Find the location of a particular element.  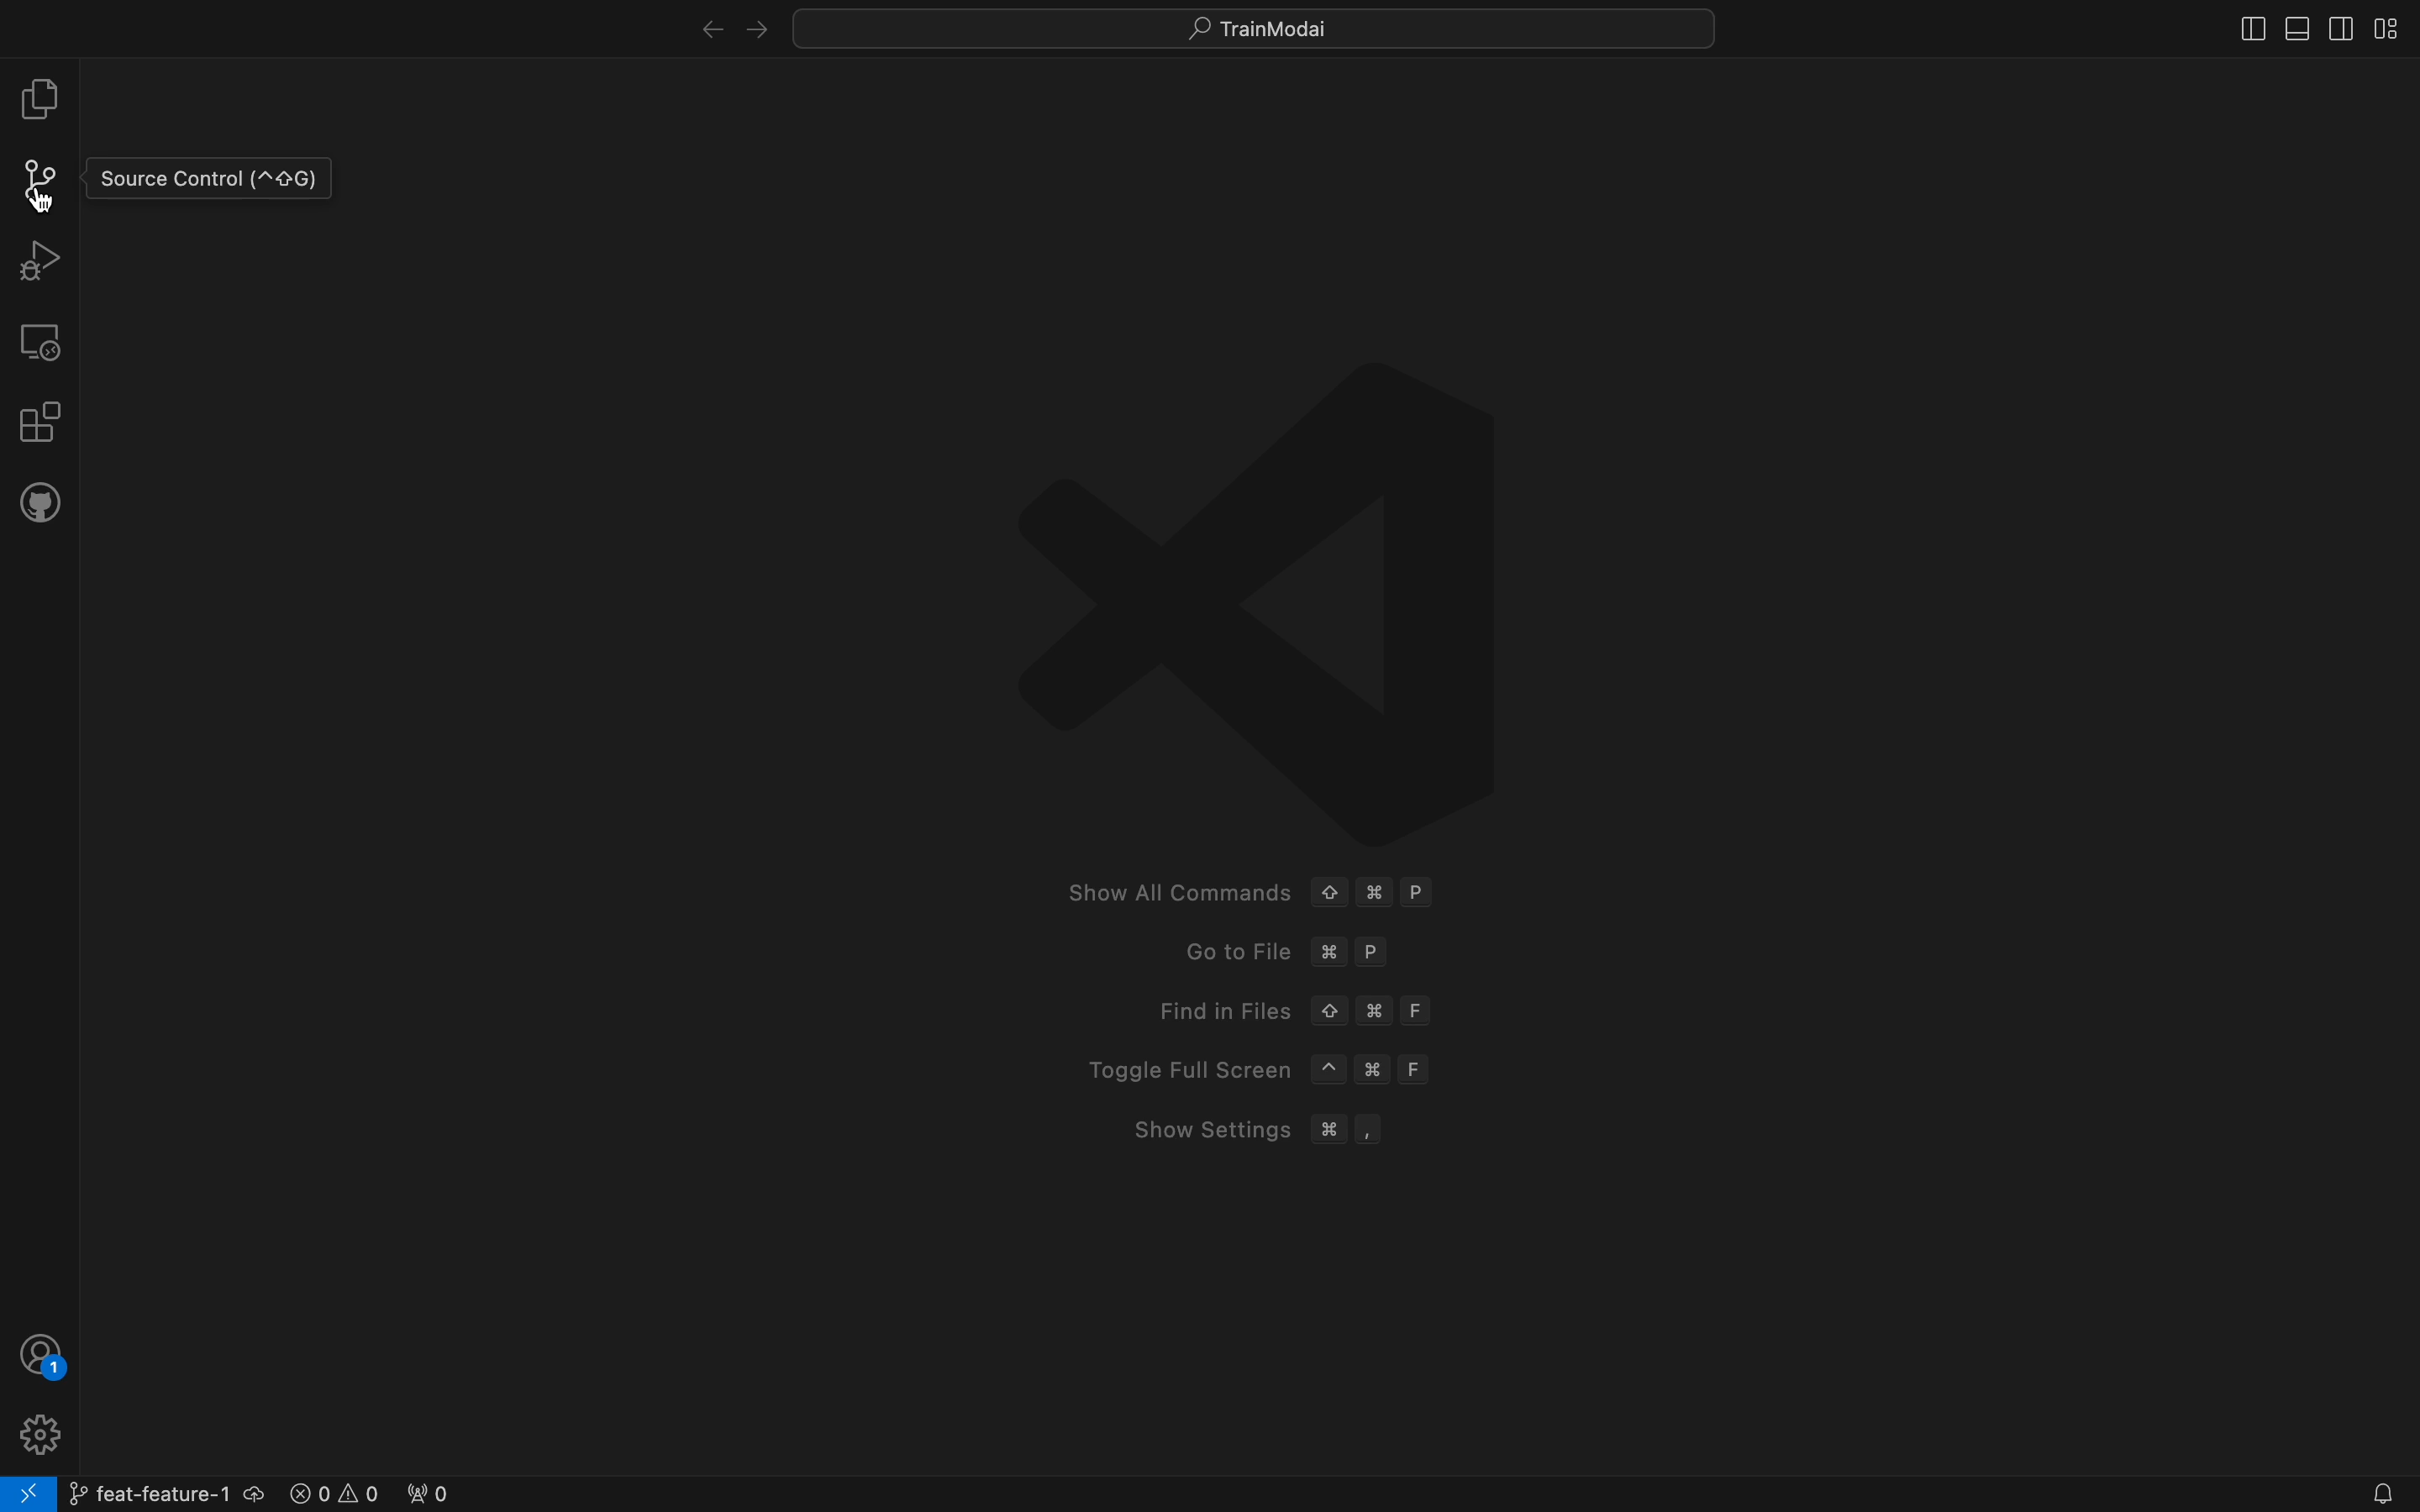

remote connect is located at coordinates (28, 1494).